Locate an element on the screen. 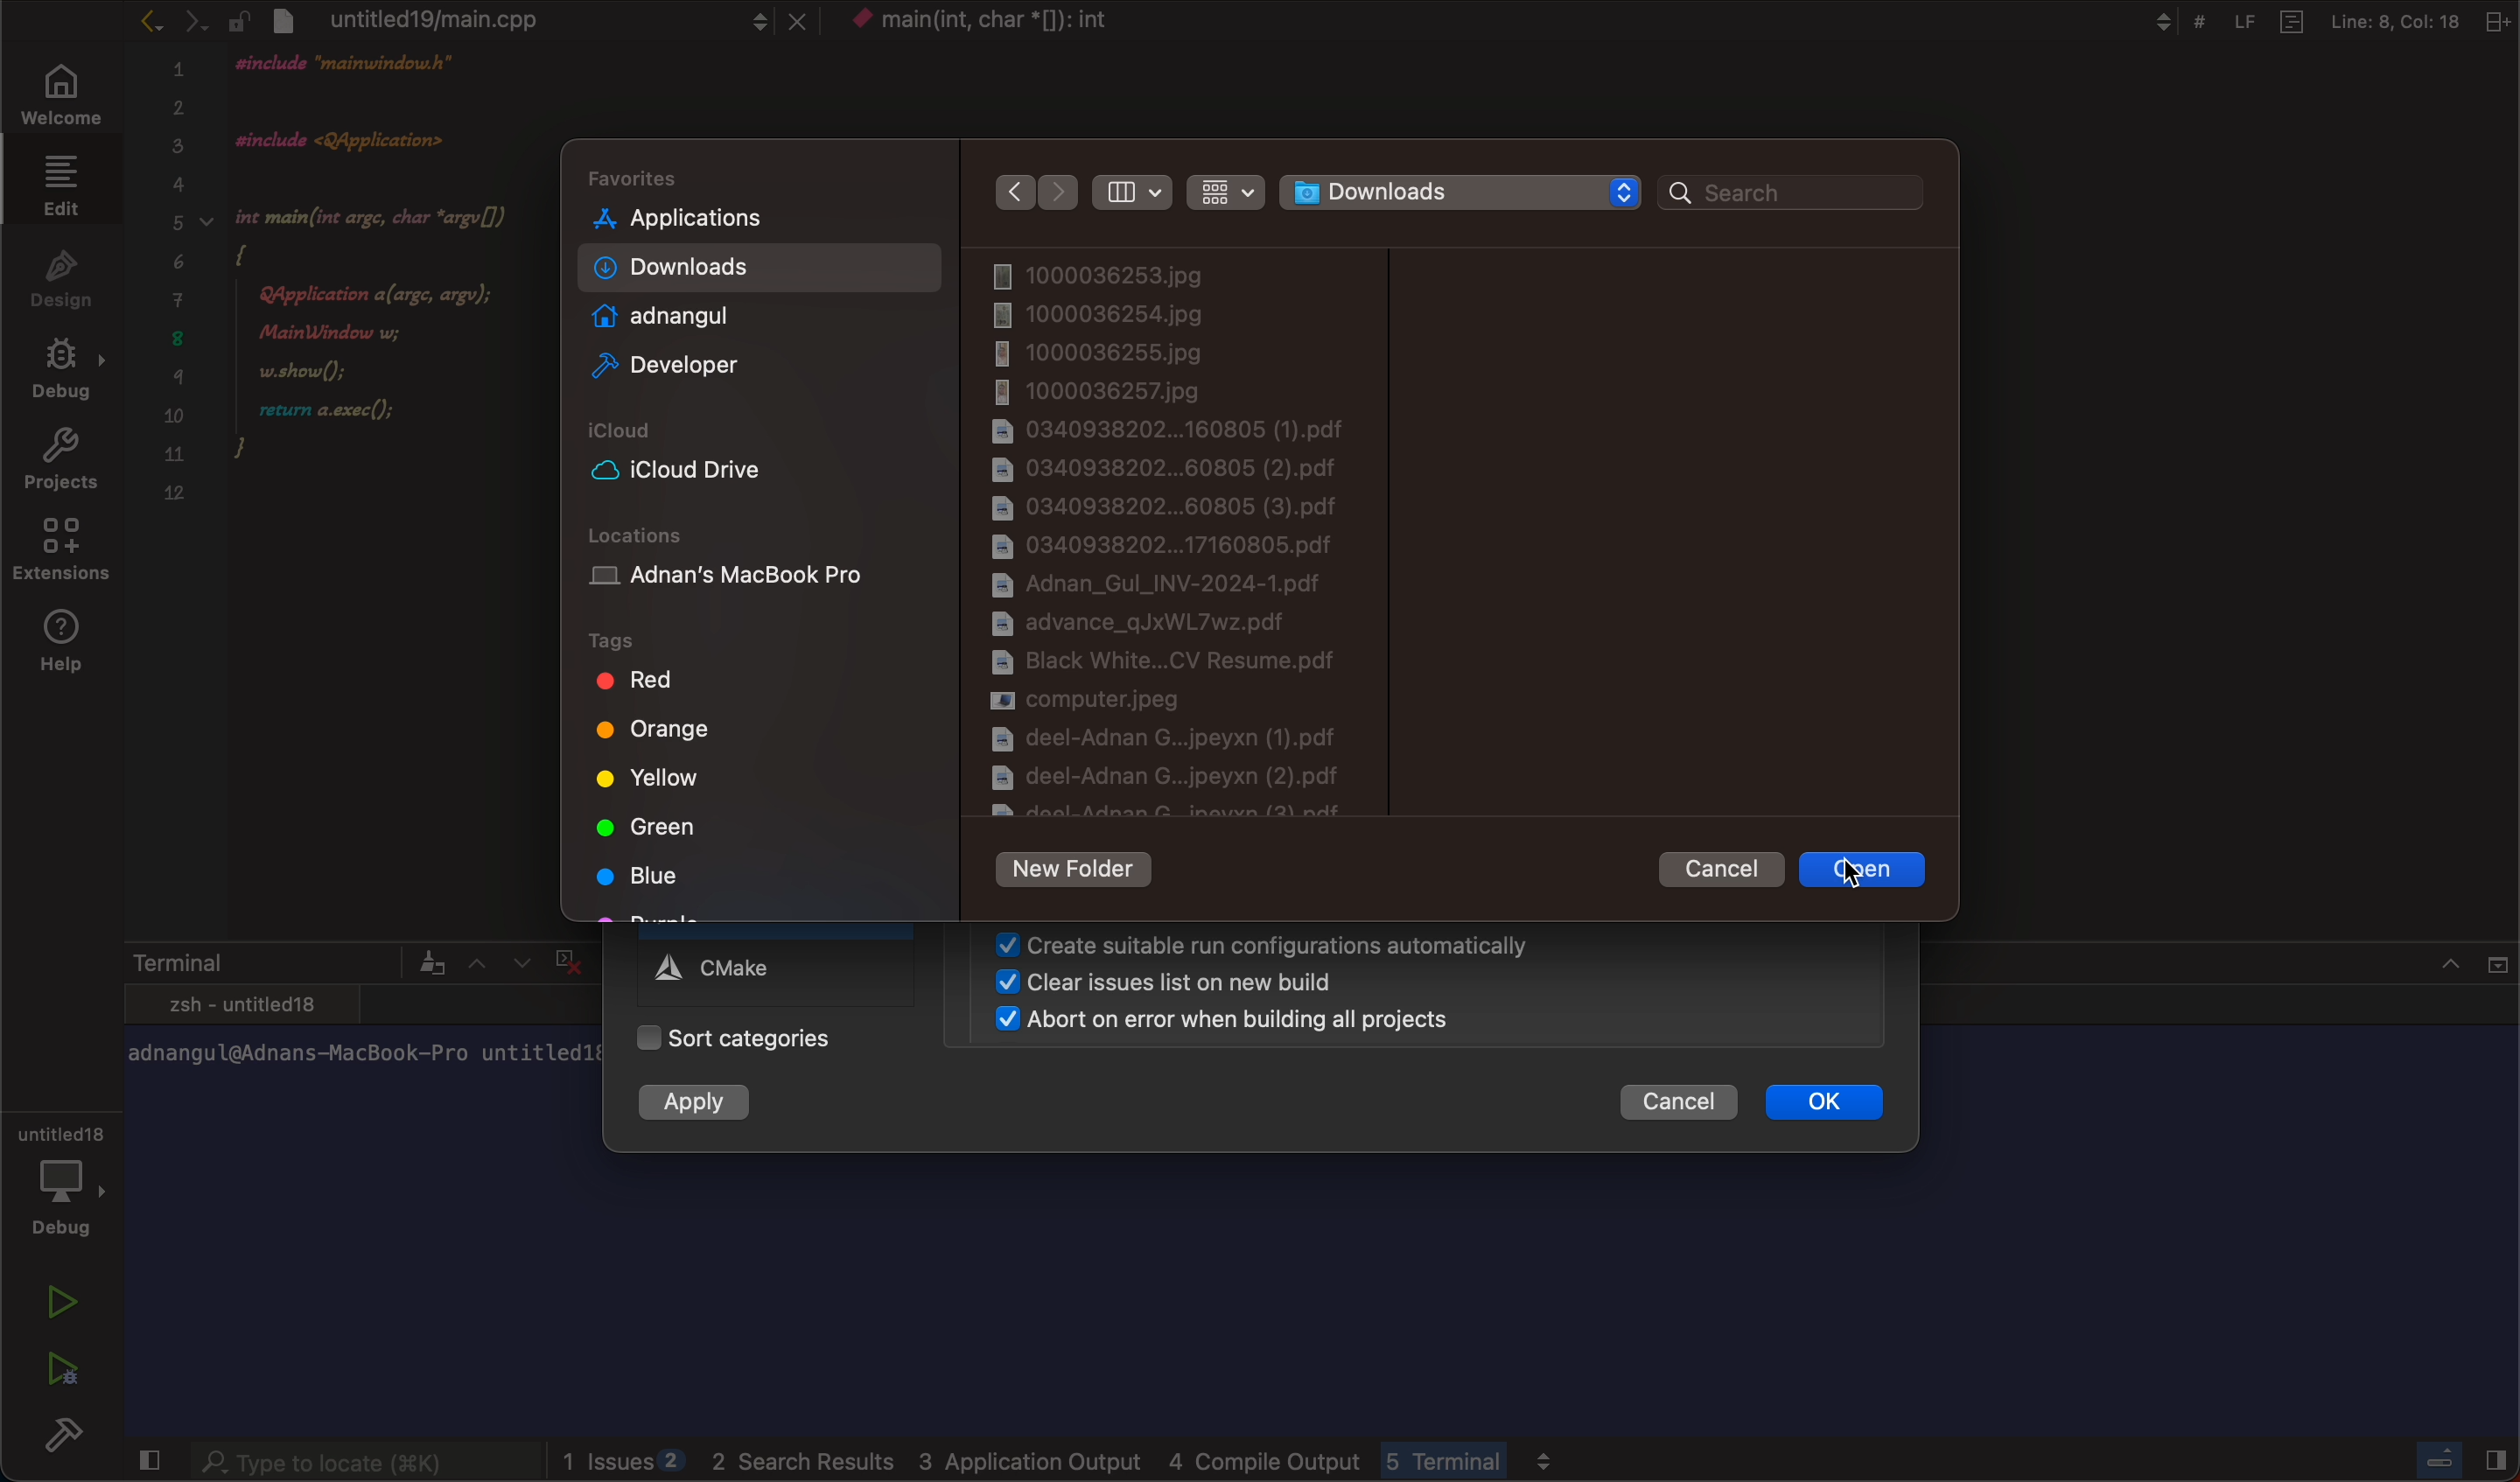 The width and height of the screenshot is (2520, 1482). file tab is located at coordinates (539, 19).